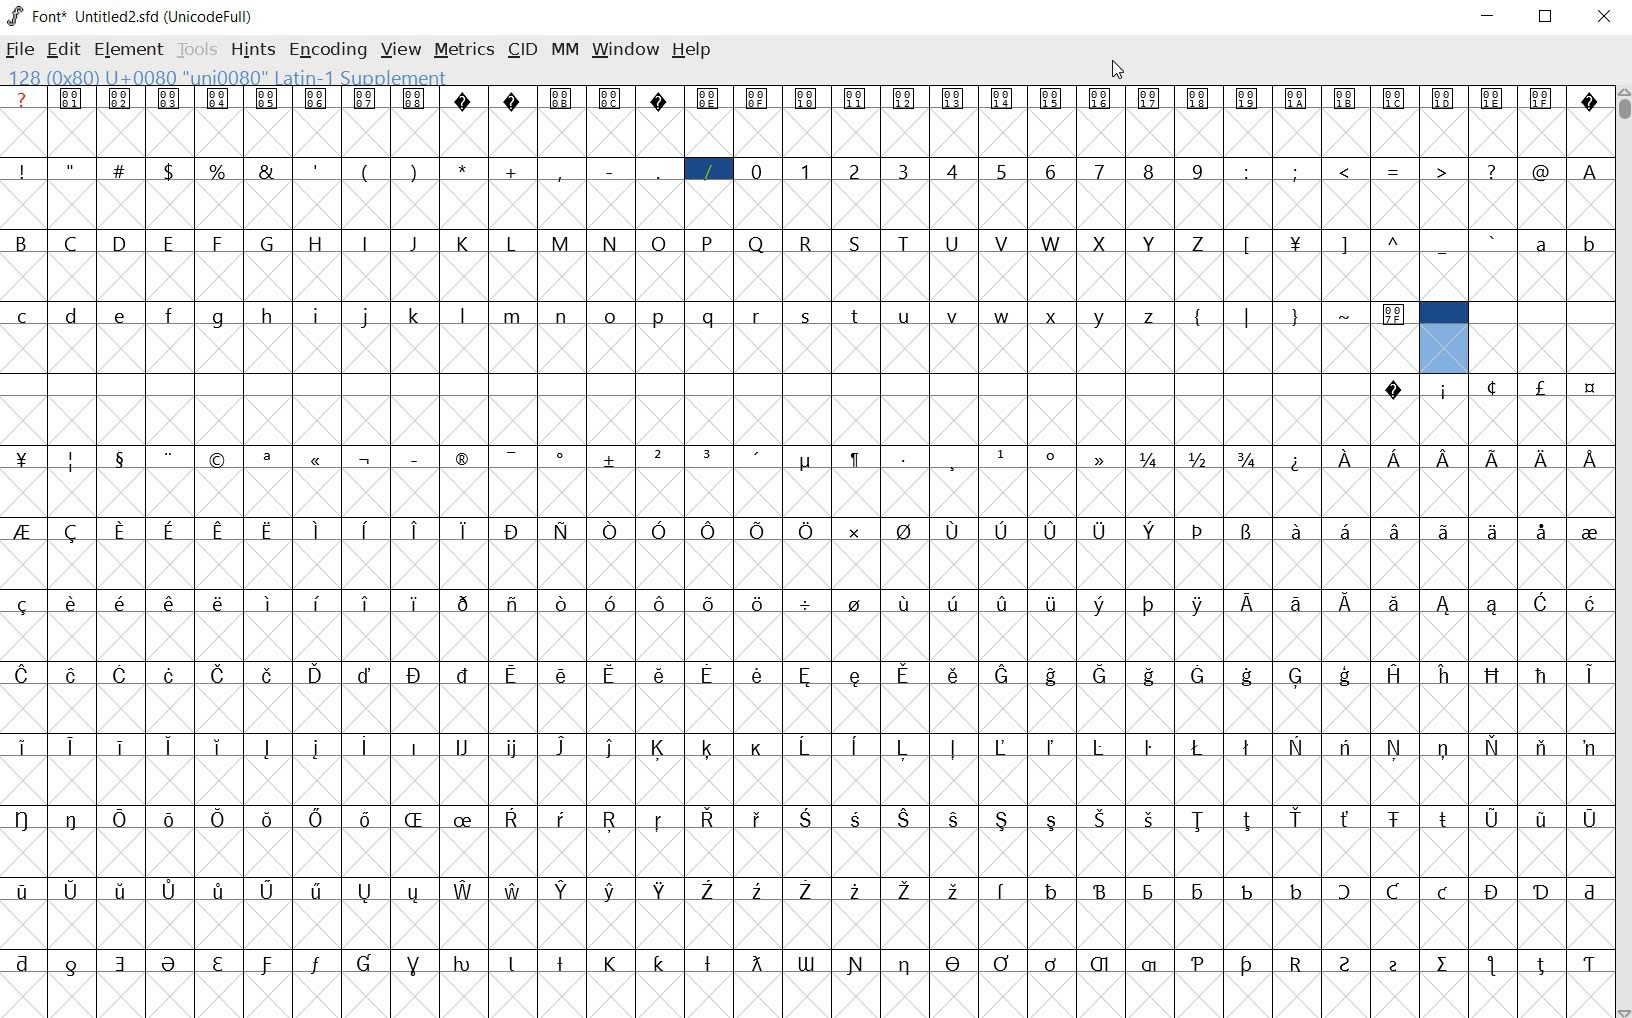  I want to click on Symbol, so click(221, 603).